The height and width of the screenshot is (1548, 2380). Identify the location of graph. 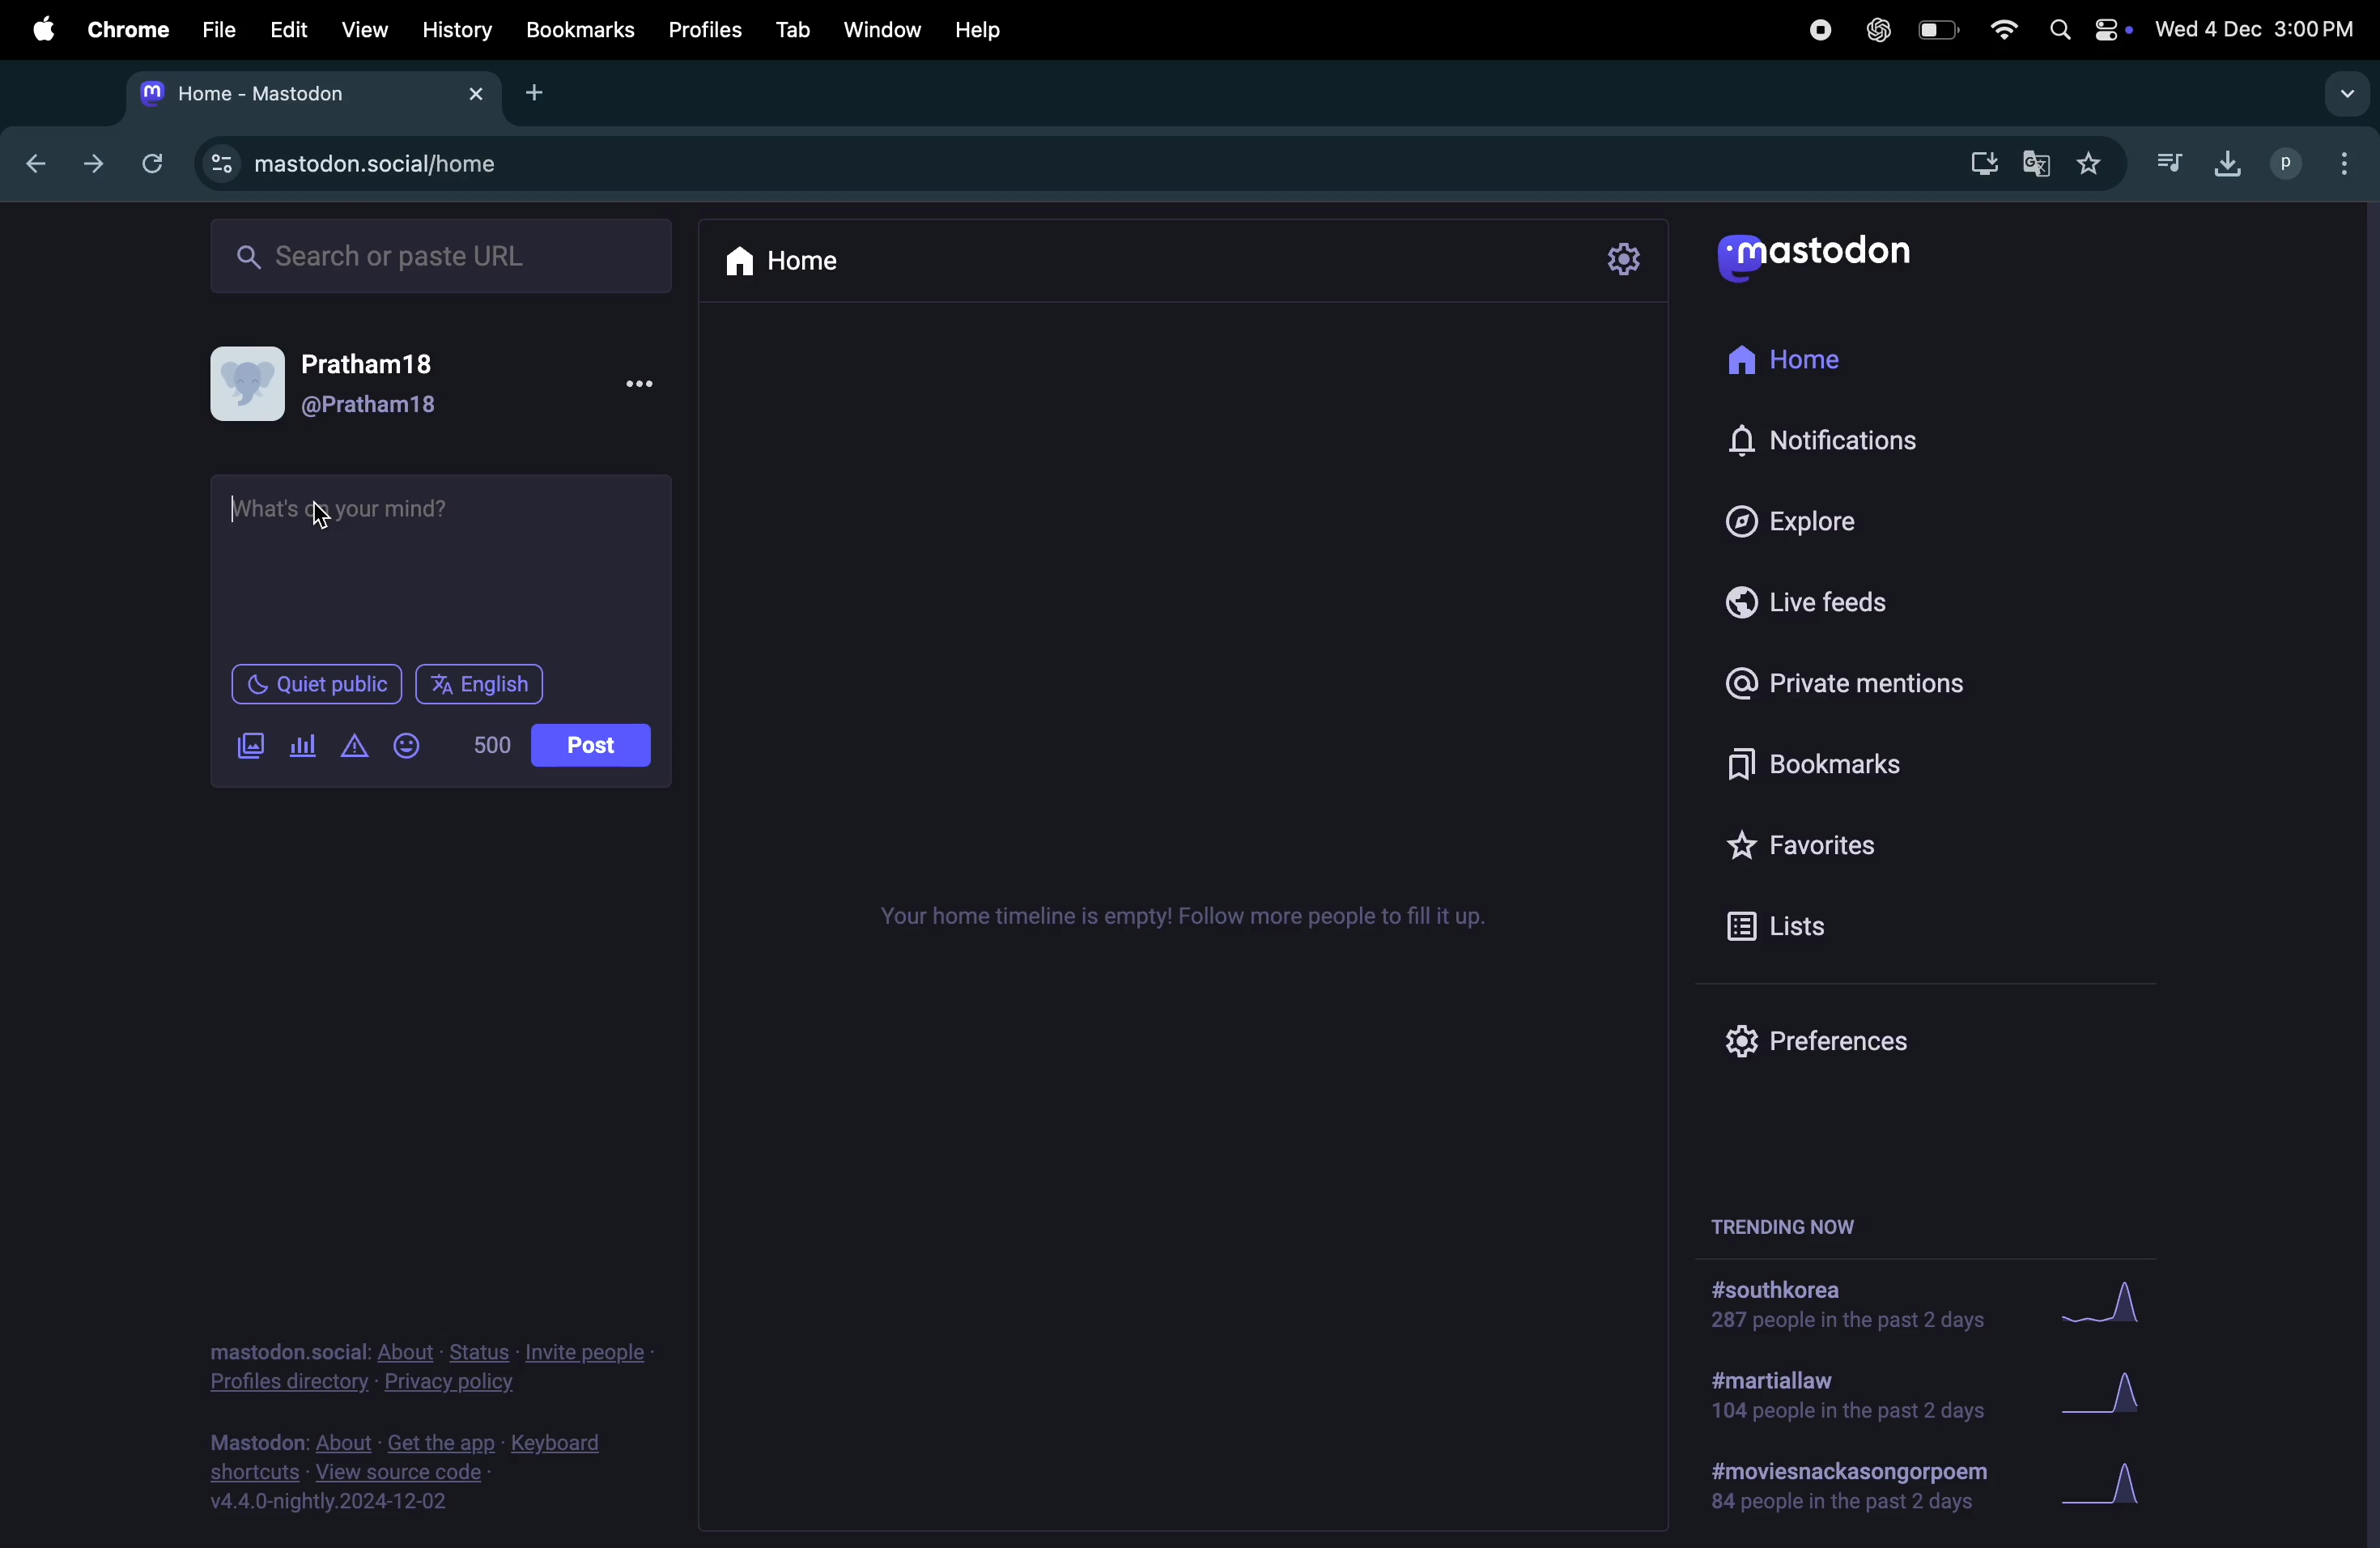
(2104, 1299).